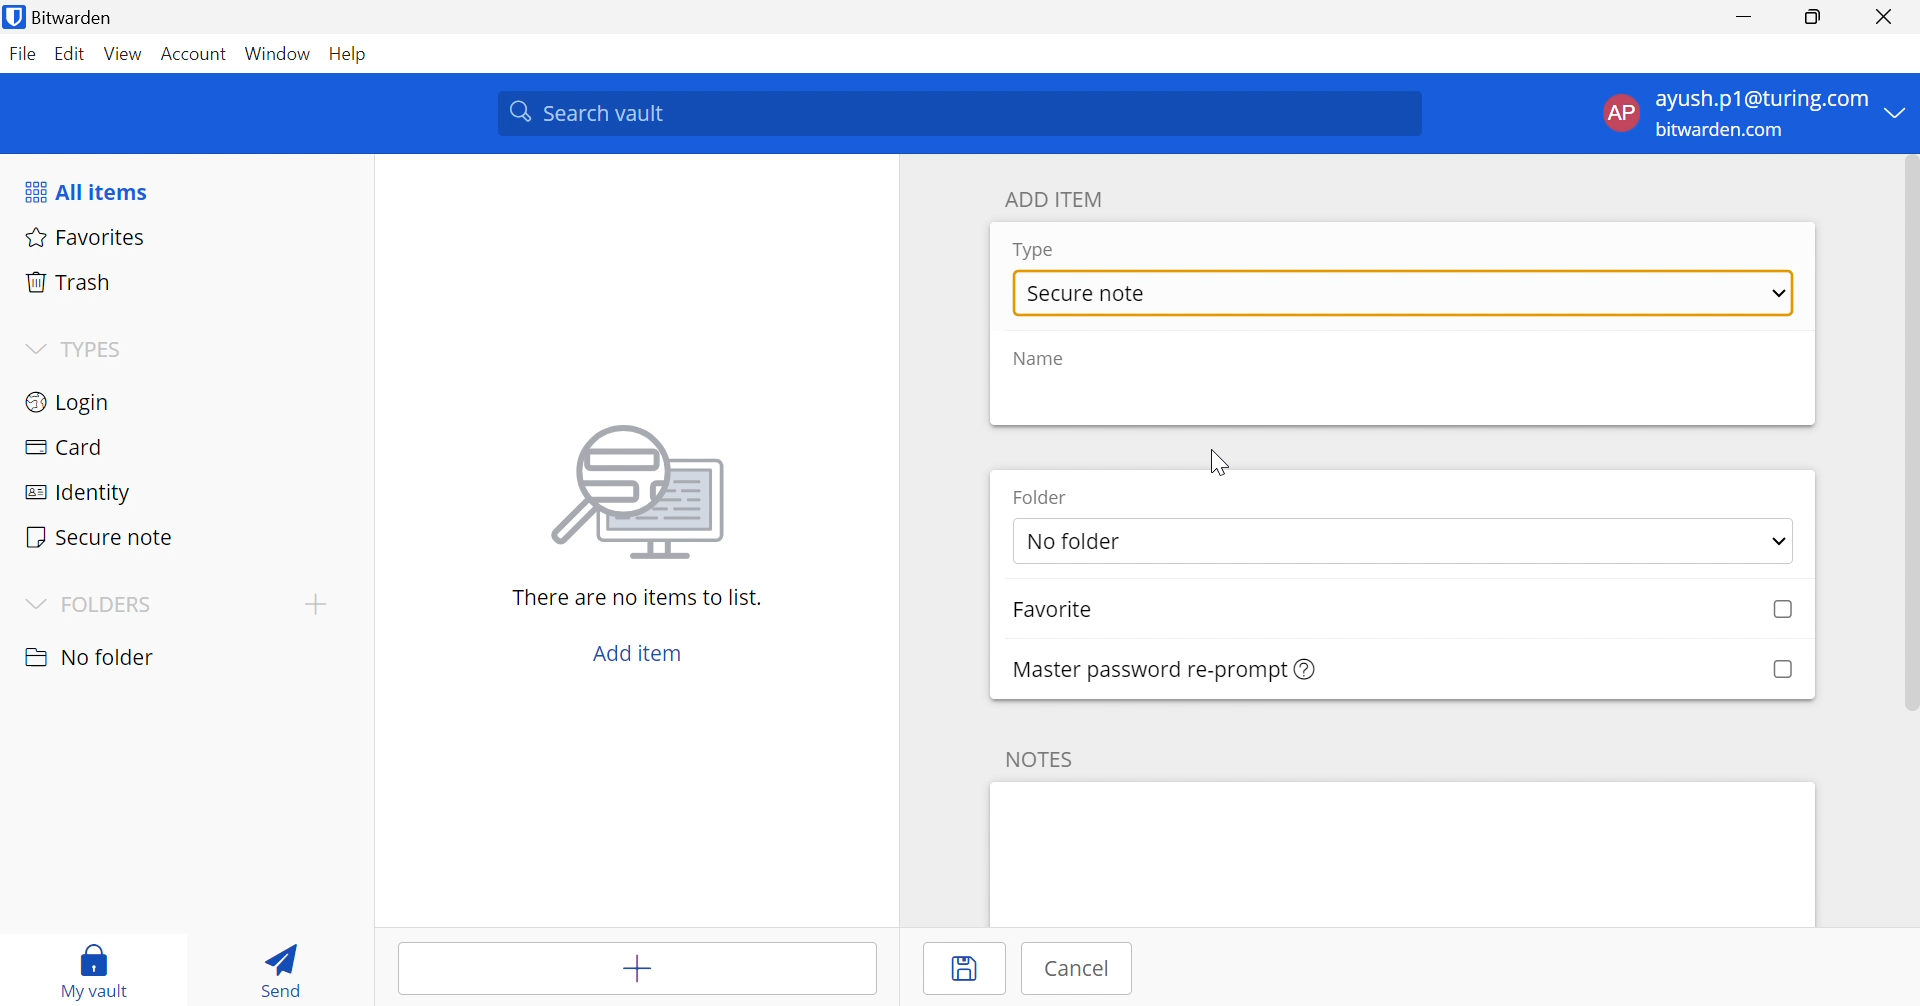  What do you see at coordinates (1040, 499) in the screenshot?
I see `Folder` at bounding box center [1040, 499].